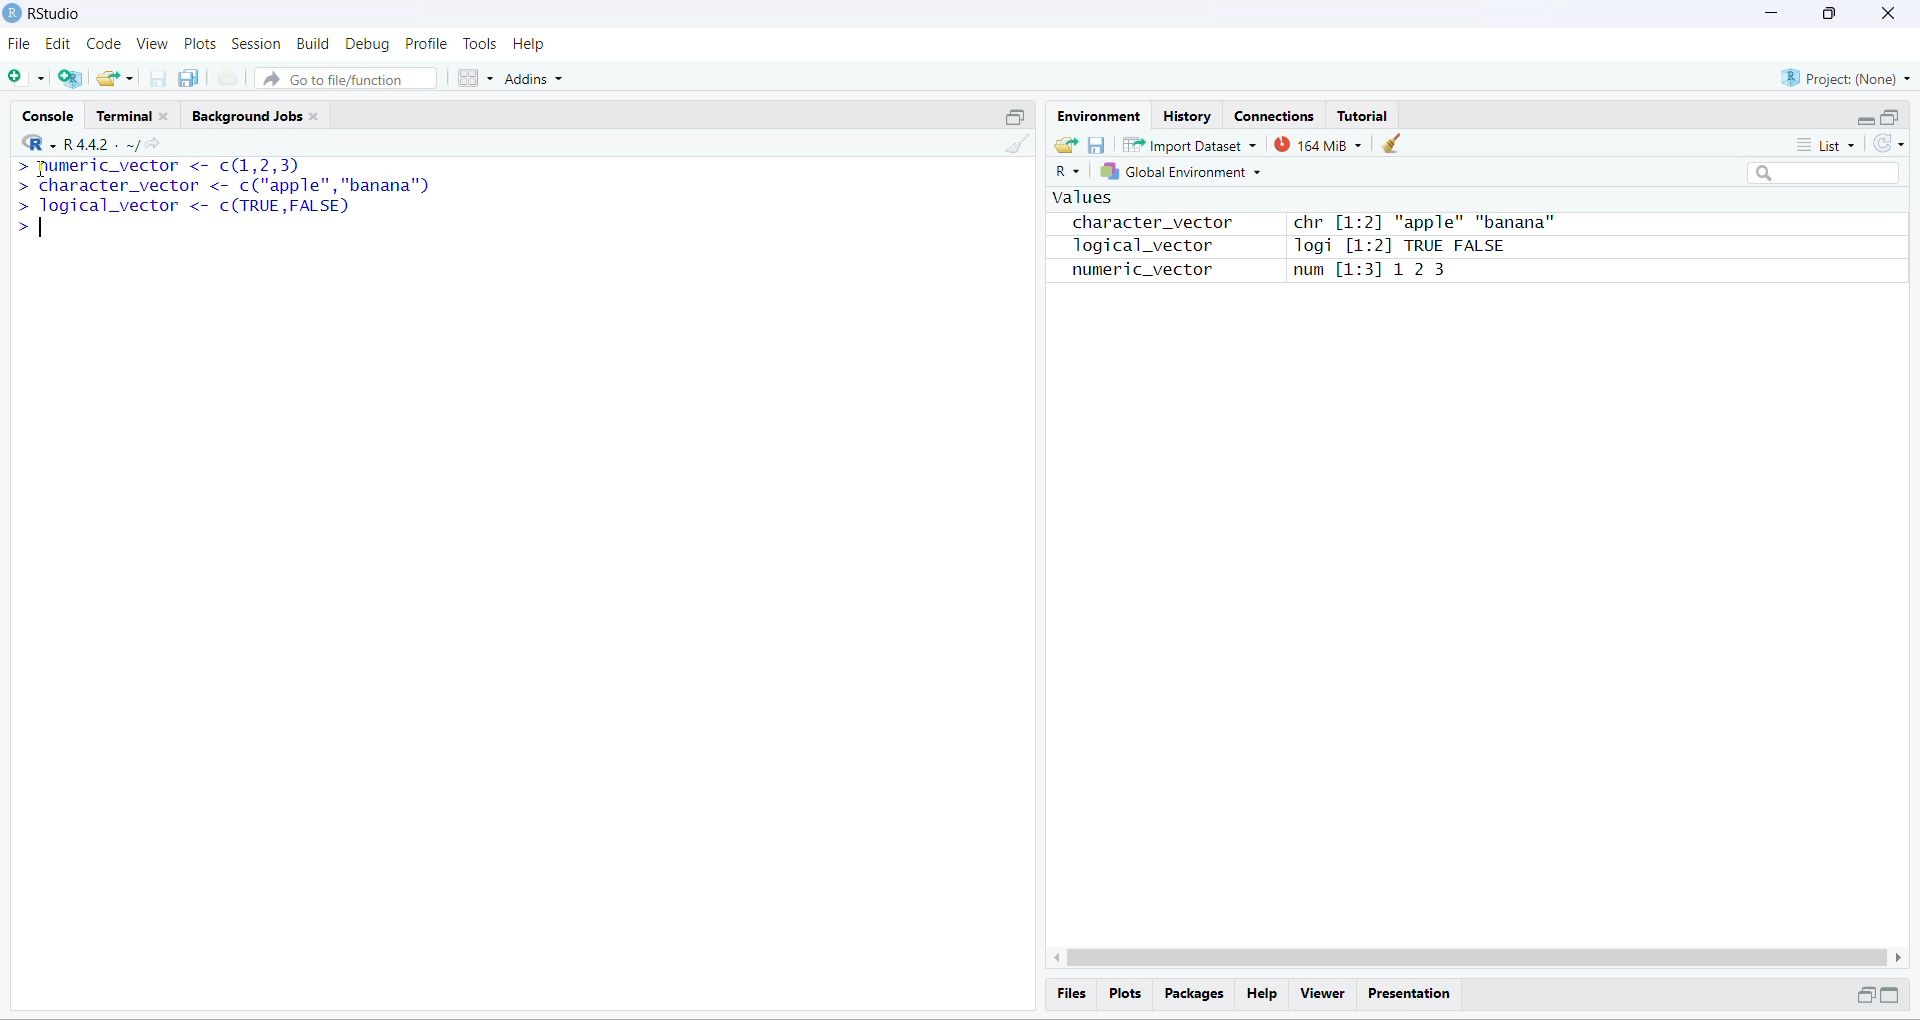 This screenshot has width=1920, height=1020. What do you see at coordinates (1015, 116) in the screenshot?
I see `maximize` at bounding box center [1015, 116].